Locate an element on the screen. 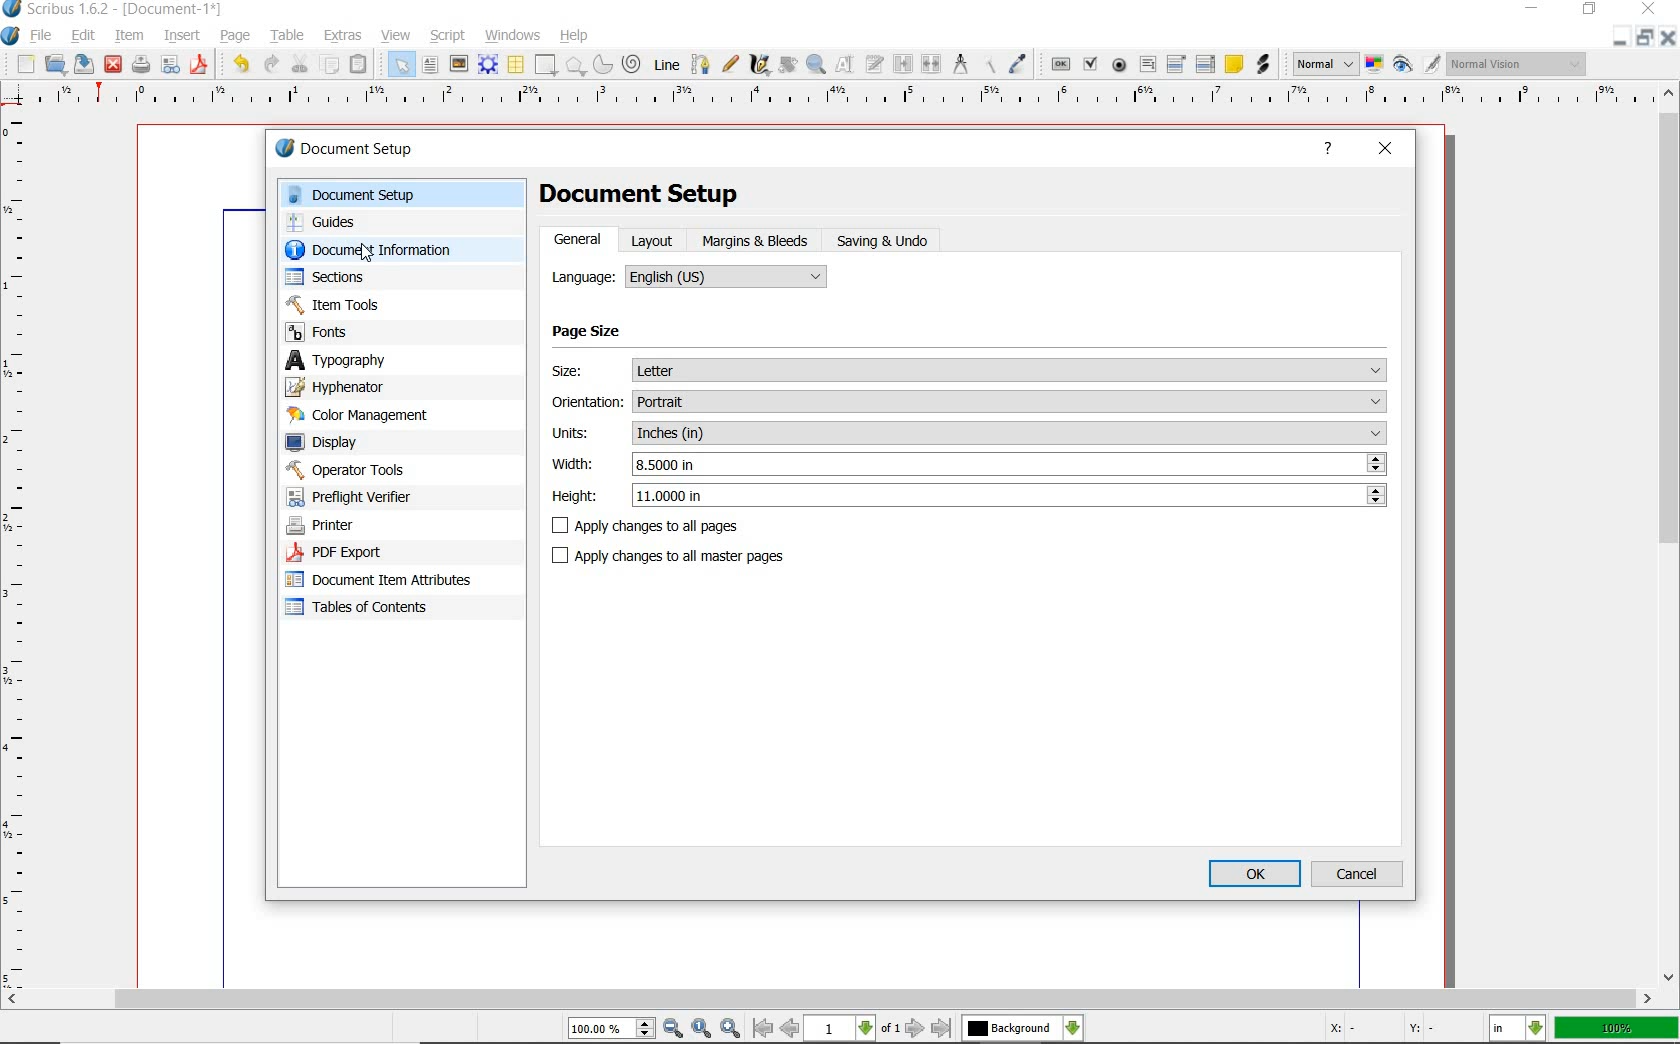  pdf radio button is located at coordinates (1120, 65).